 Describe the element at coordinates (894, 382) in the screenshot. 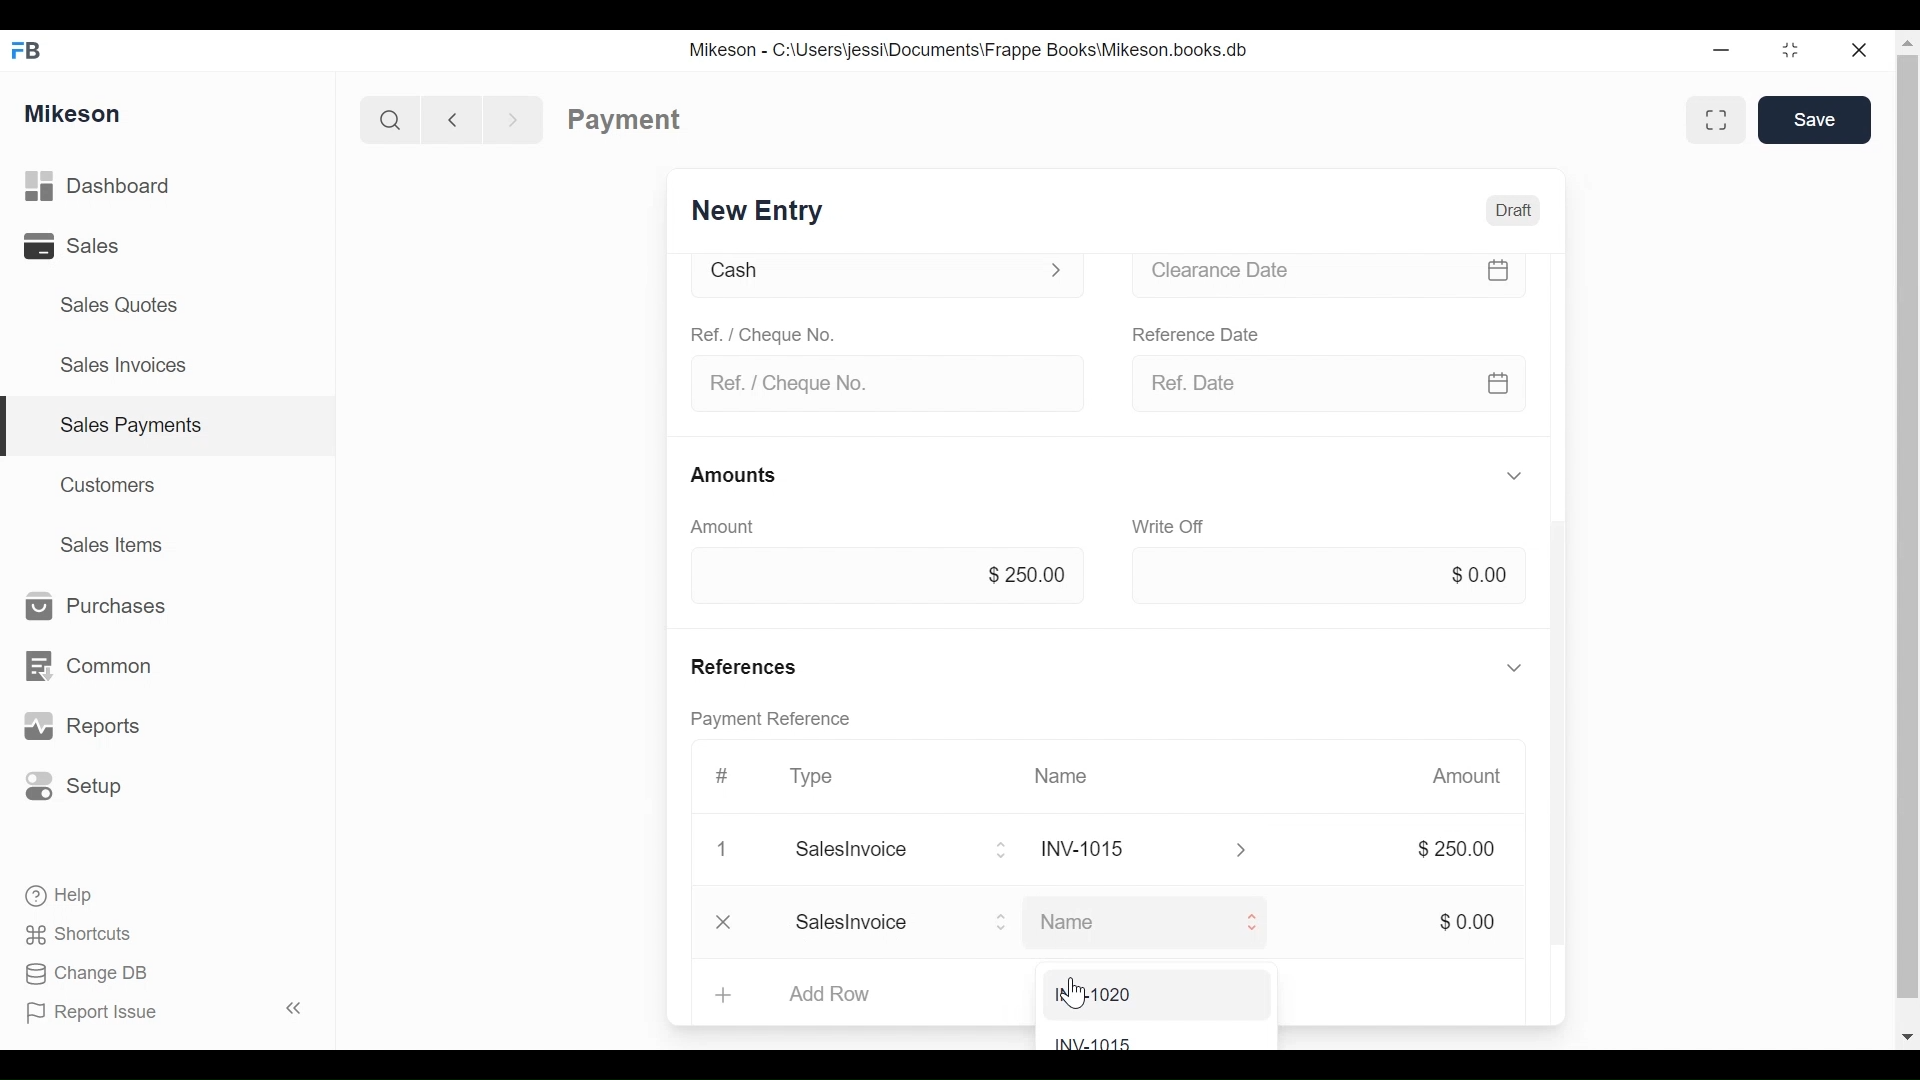

I see `Ref. / Cheque No.` at that location.